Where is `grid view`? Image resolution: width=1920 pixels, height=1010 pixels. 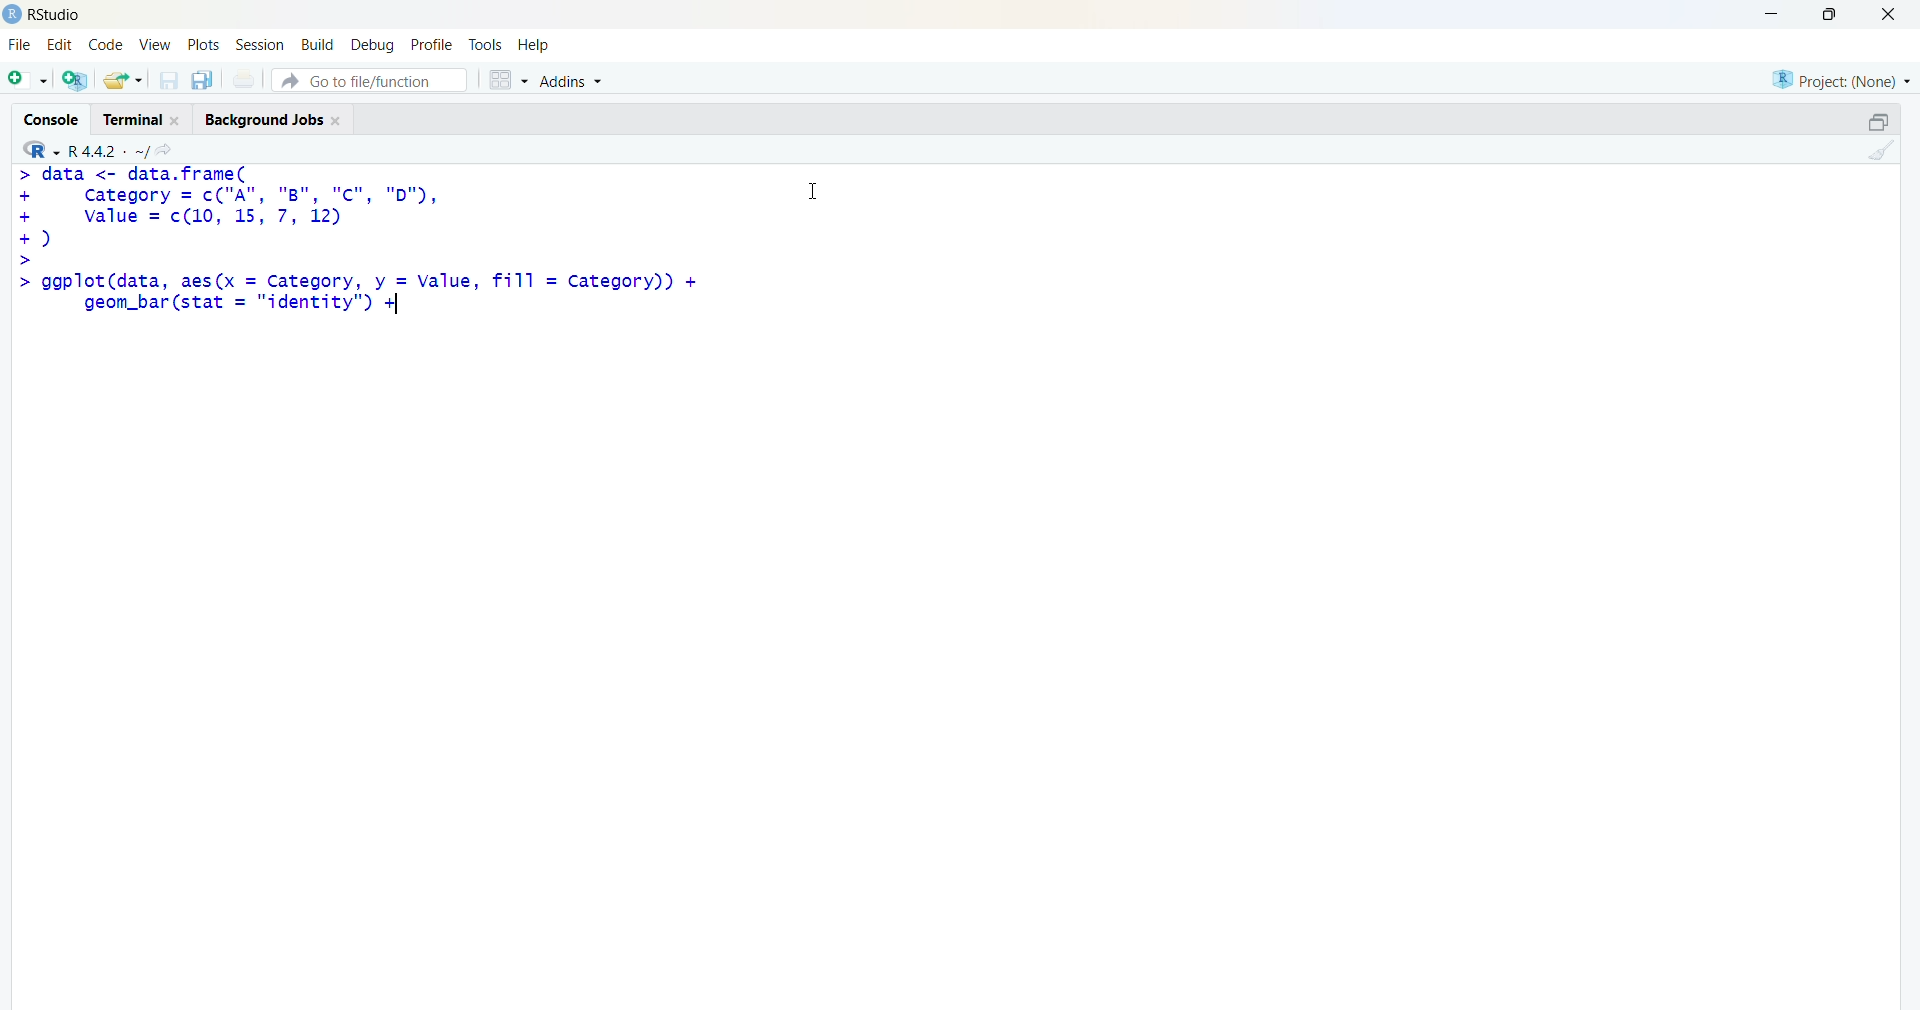
grid view is located at coordinates (507, 79).